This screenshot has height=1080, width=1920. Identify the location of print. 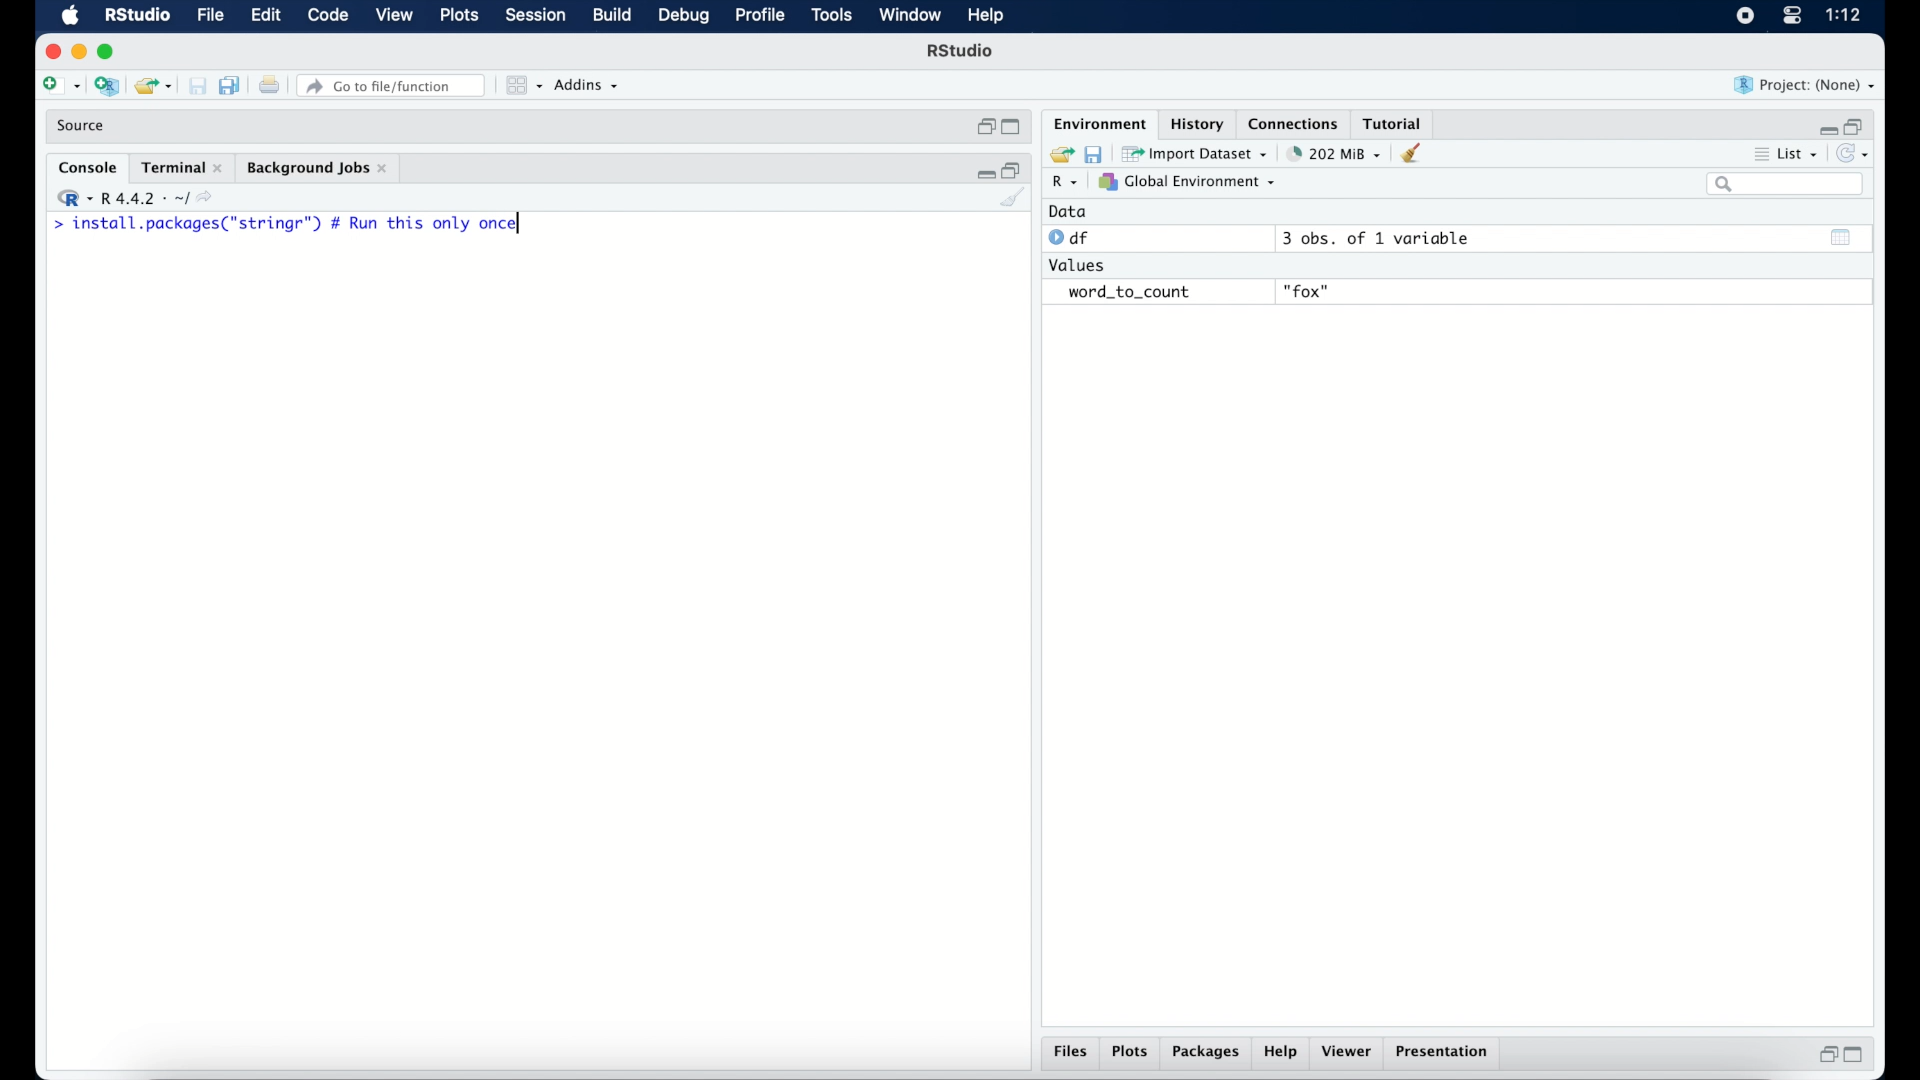
(269, 87).